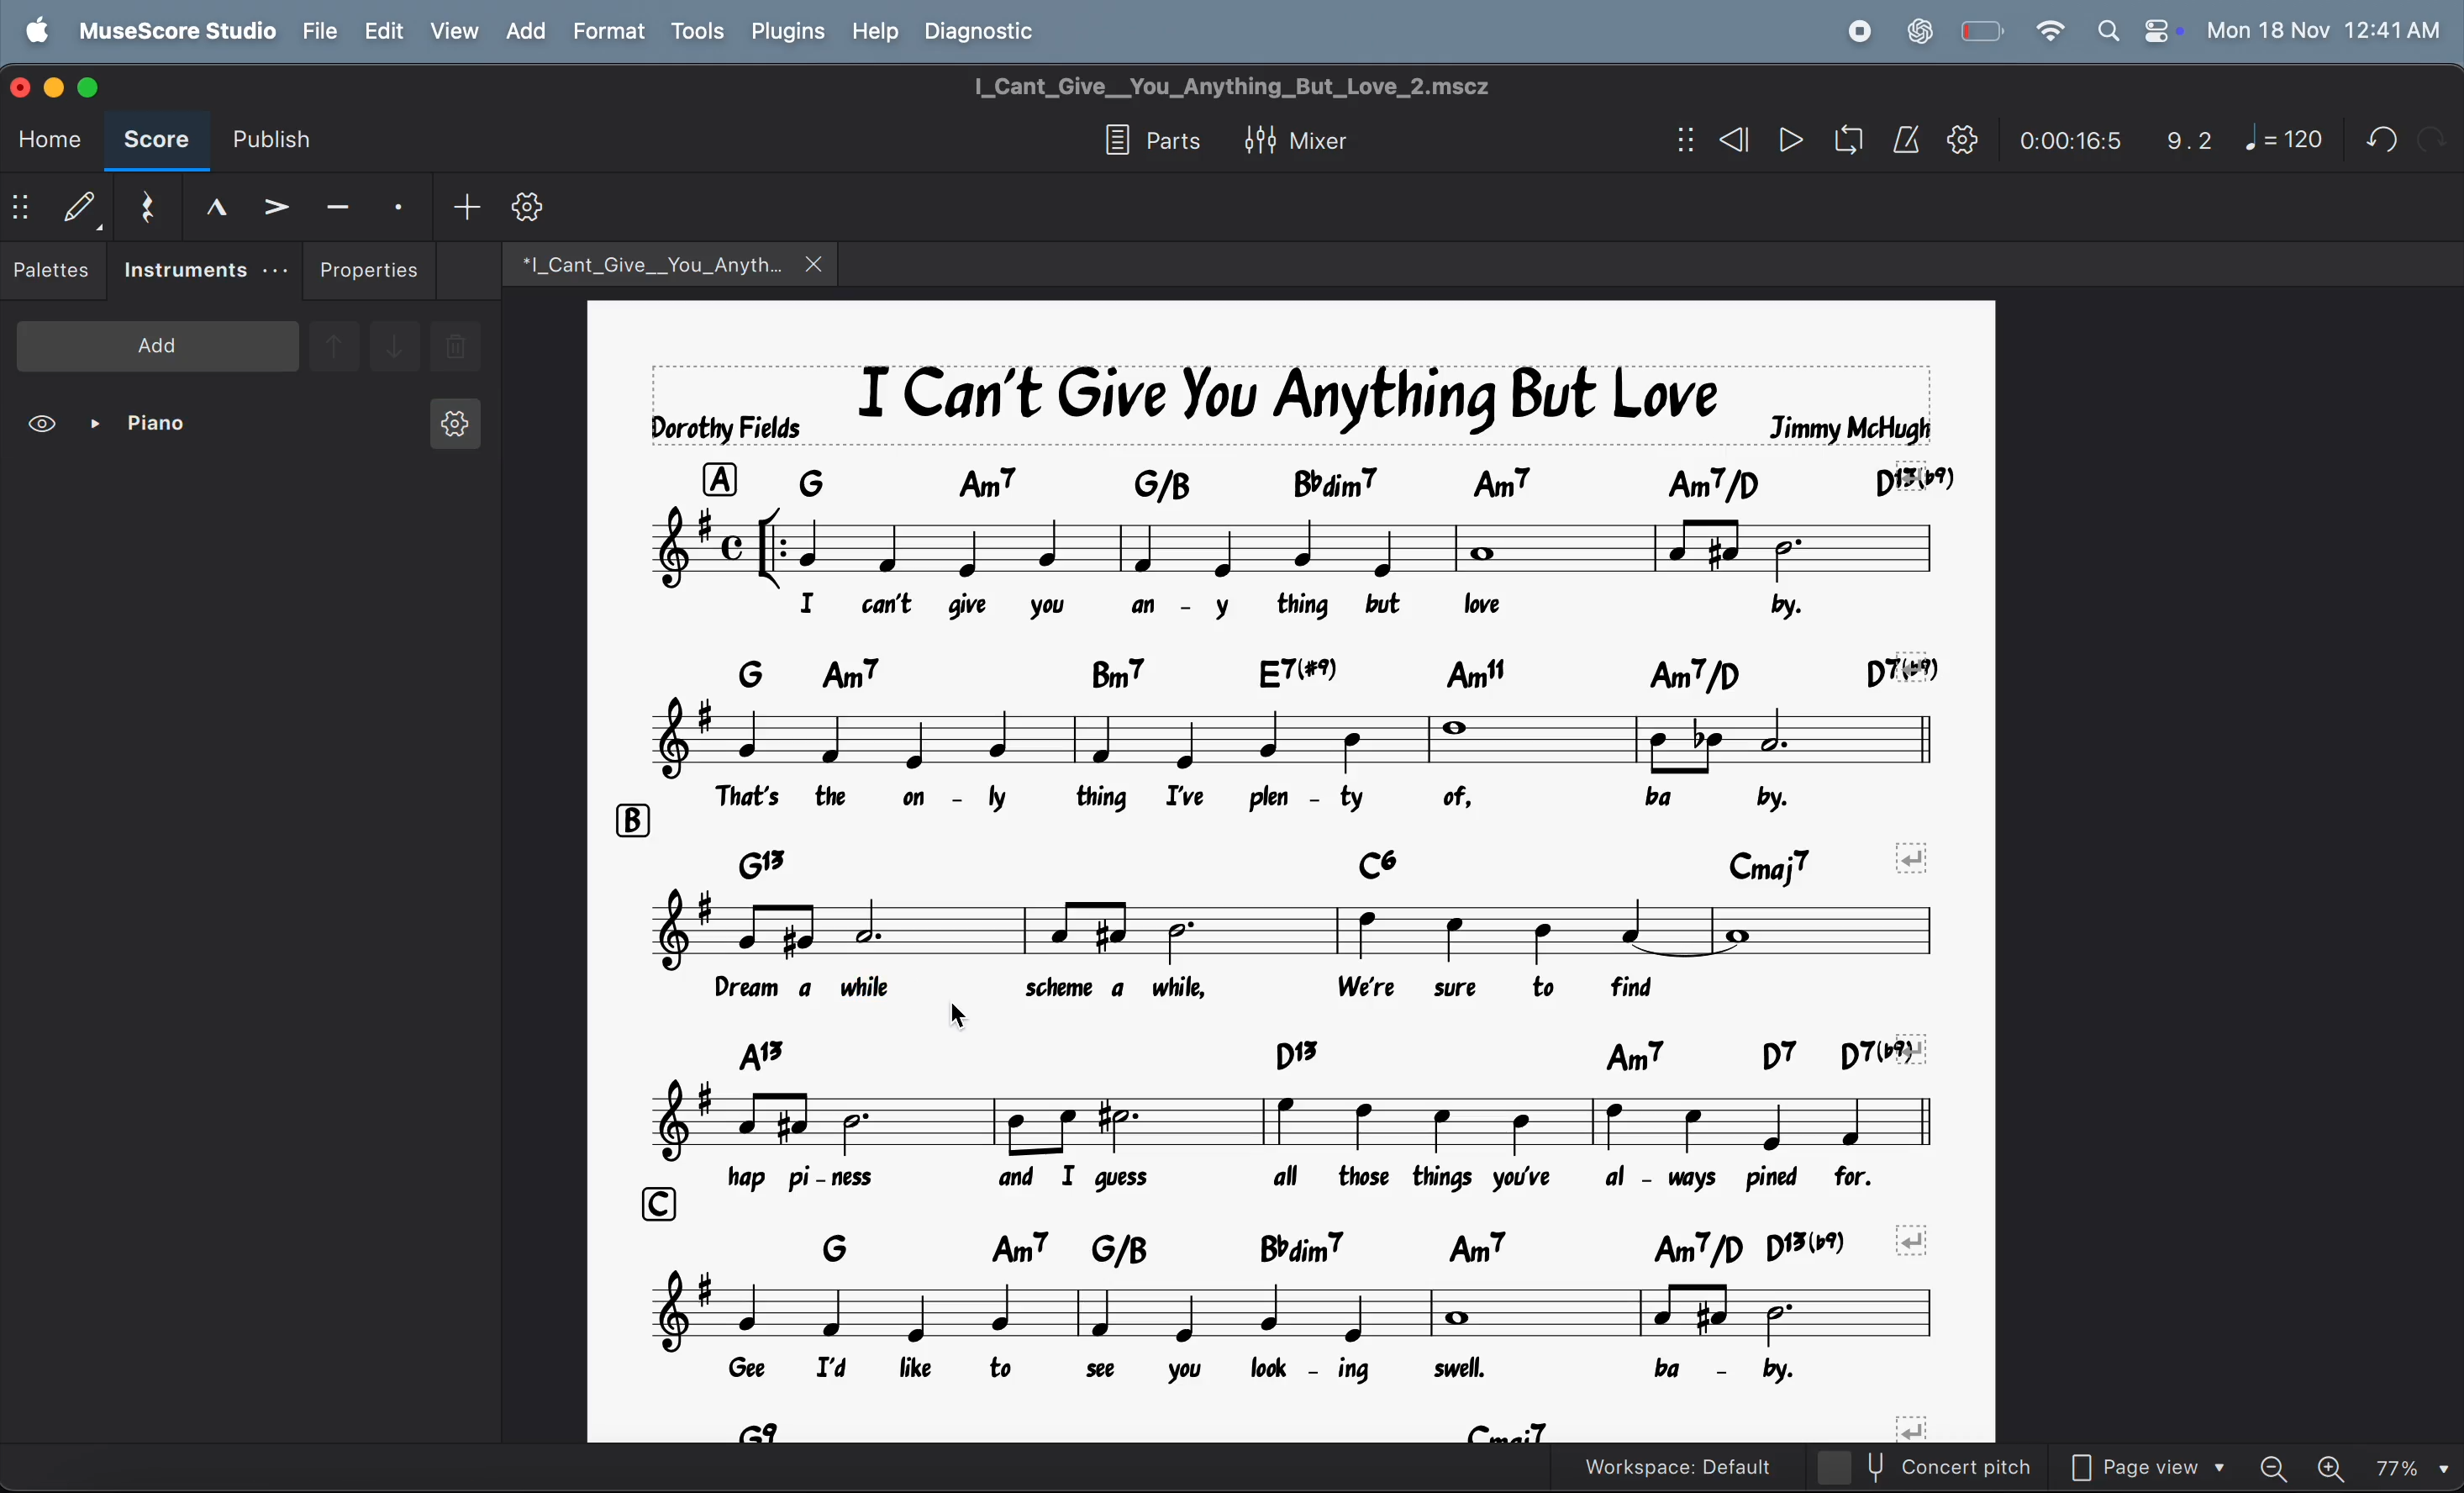 Image resolution: width=2464 pixels, height=1493 pixels. I want to click on go upward, so click(335, 344).